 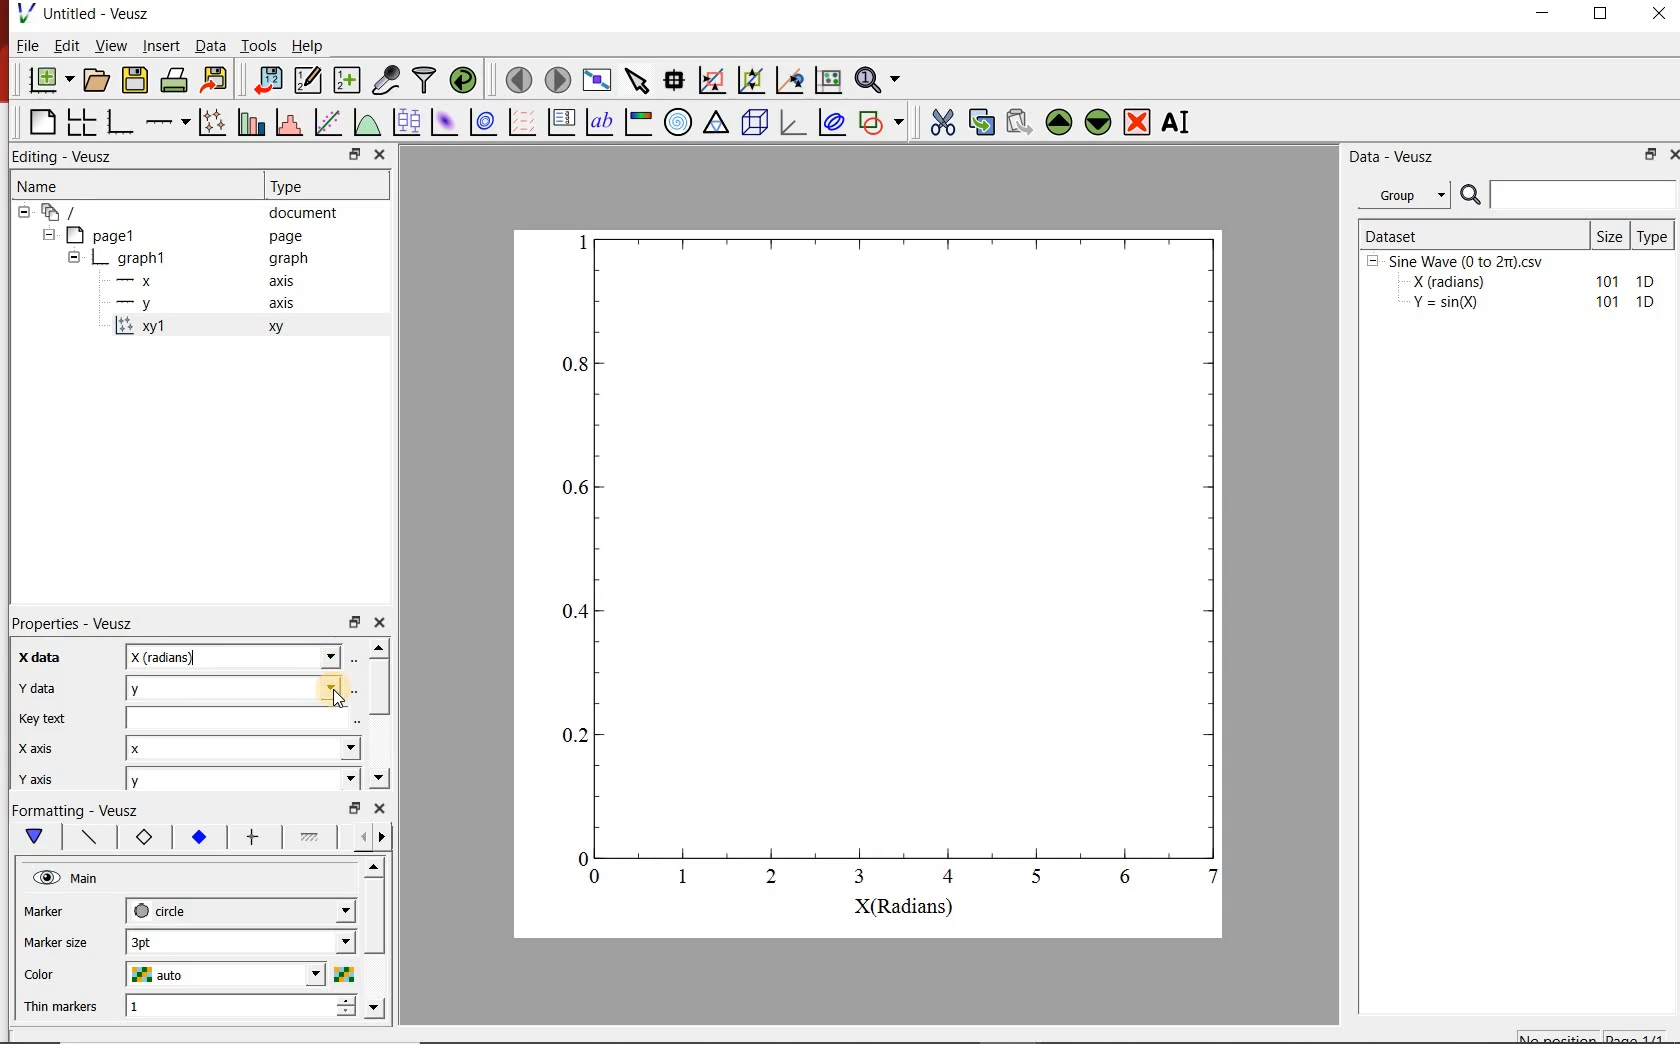 I want to click on export to graphics, so click(x=217, y=79).